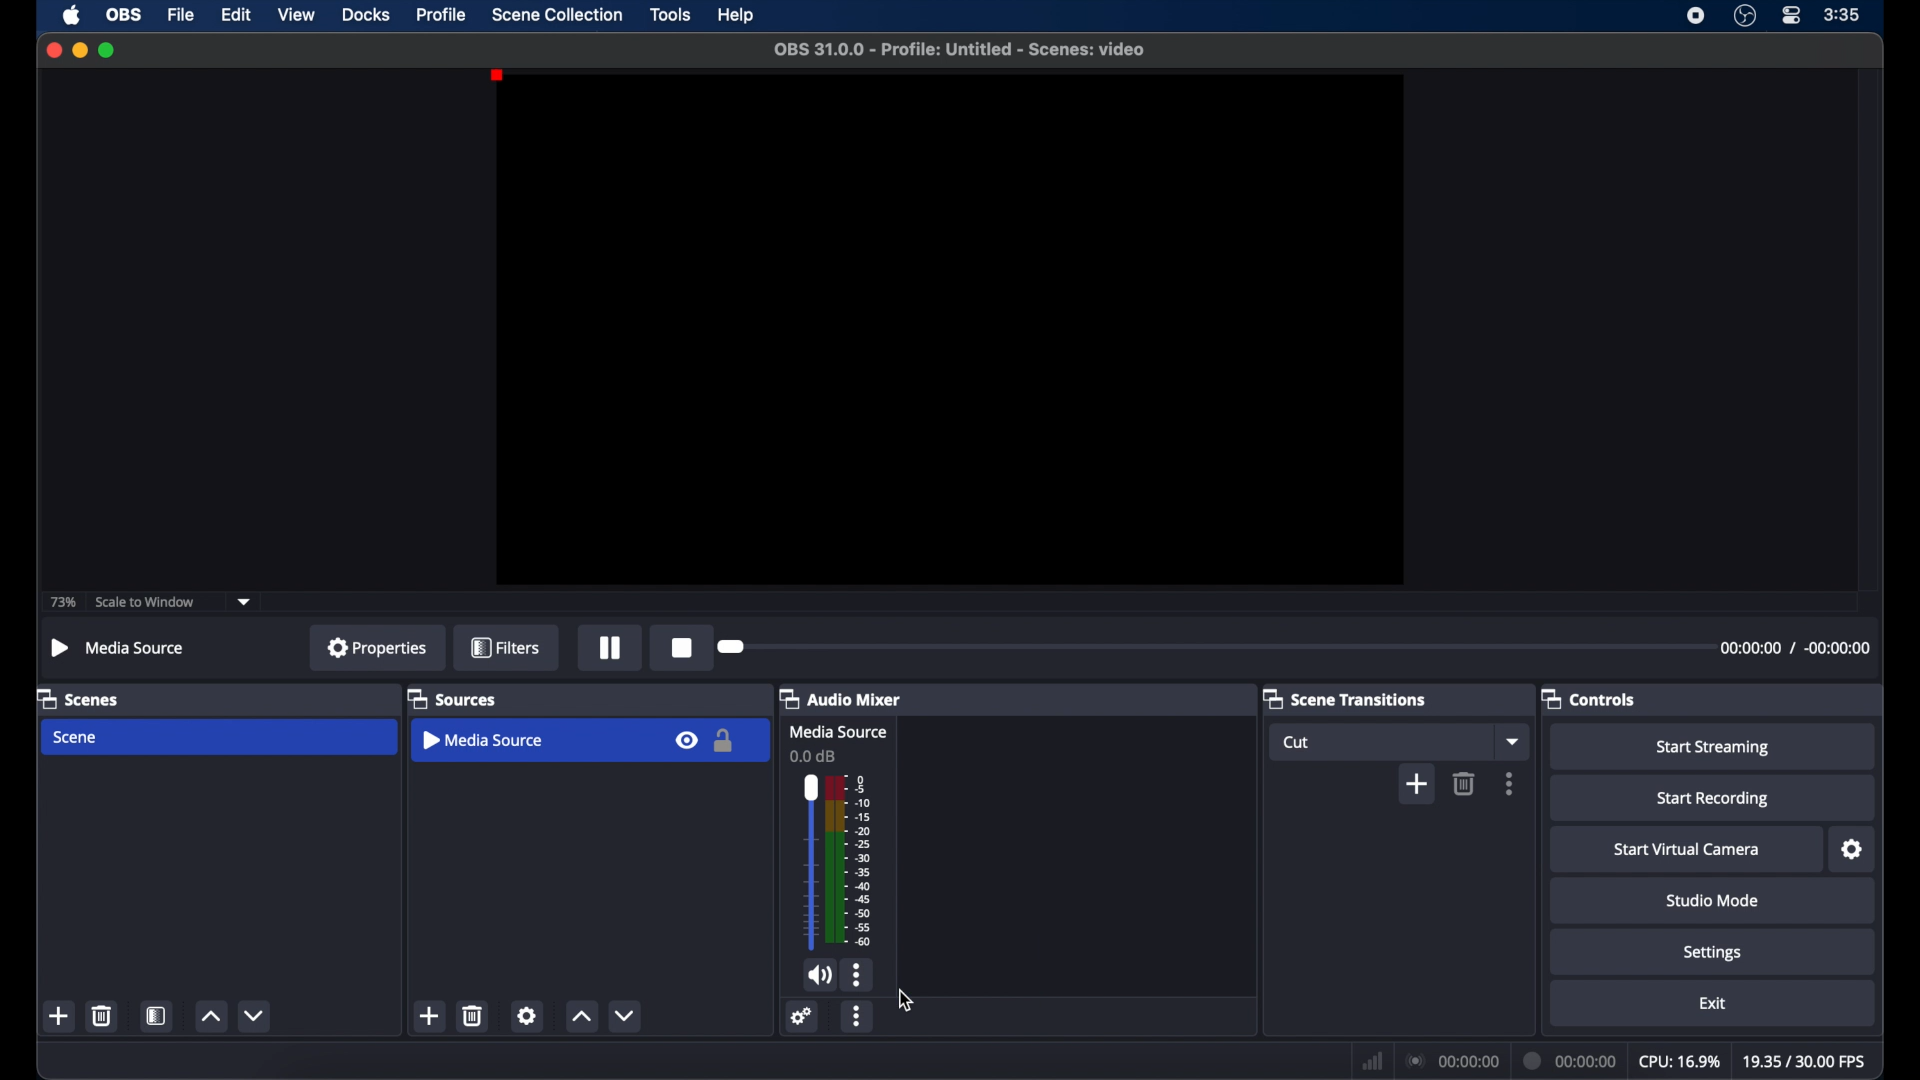 The height and width of the screenshot is (1080, 1920). What do you see at coordinates (1714, 801) in the screenshot?
I see `start recording` at bounding box center [1714, 801].